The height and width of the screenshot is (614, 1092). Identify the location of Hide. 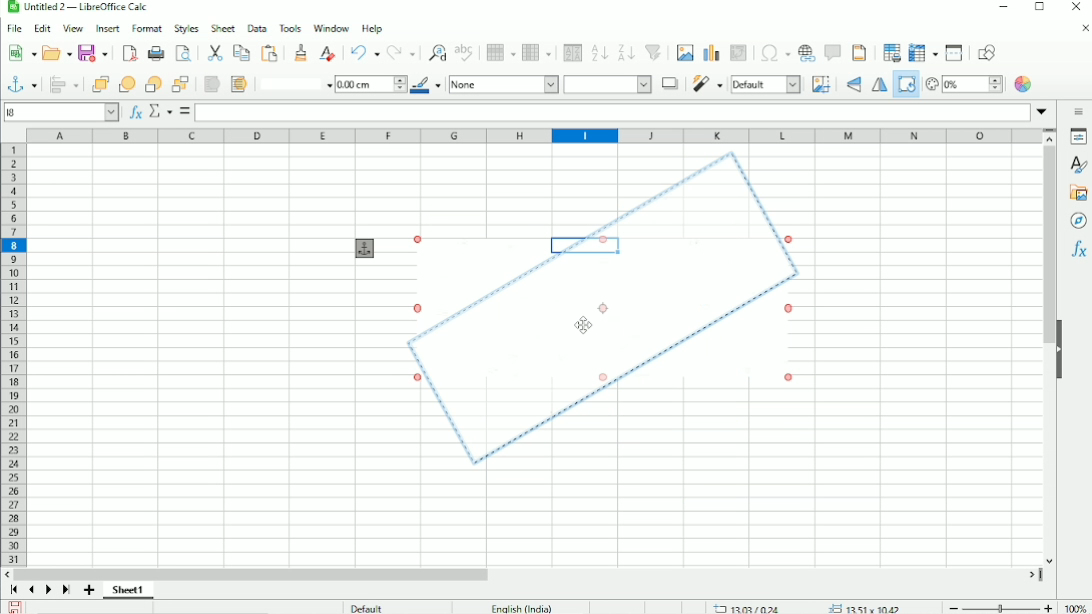
(1061, 348).